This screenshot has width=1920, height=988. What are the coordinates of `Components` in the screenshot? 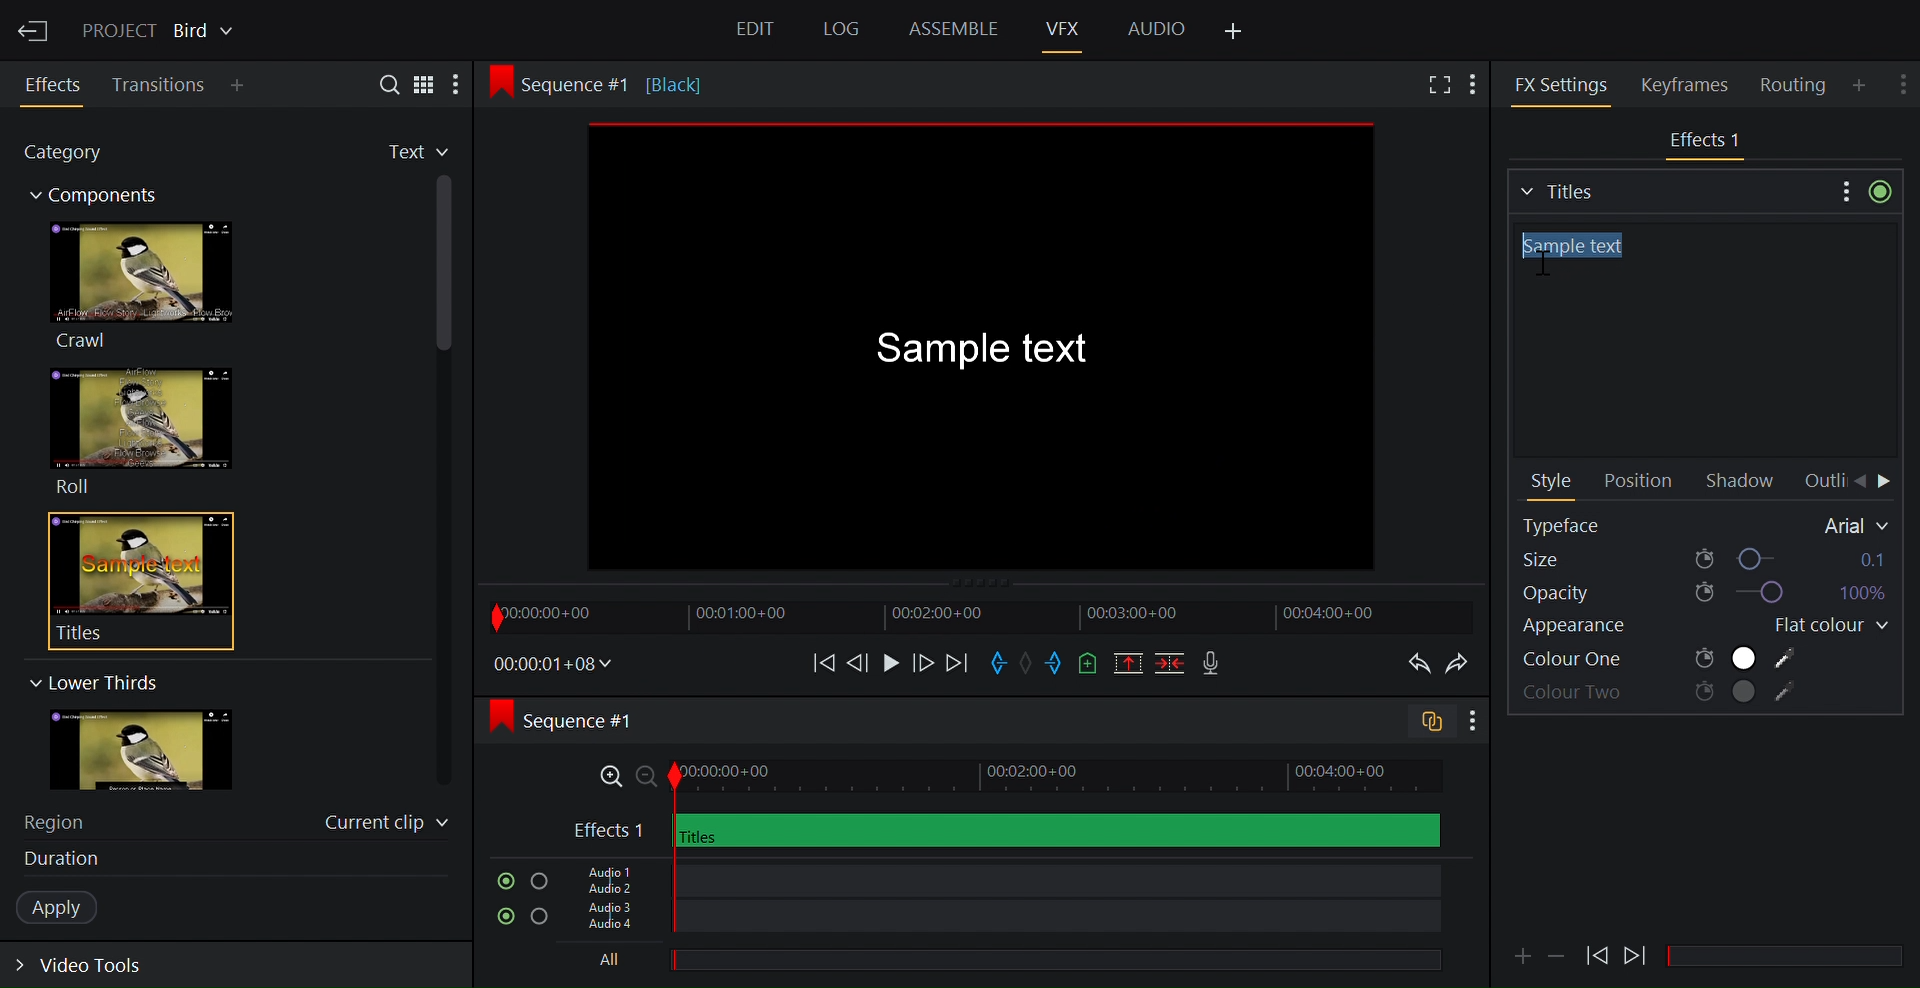 It's located at (103, 198).